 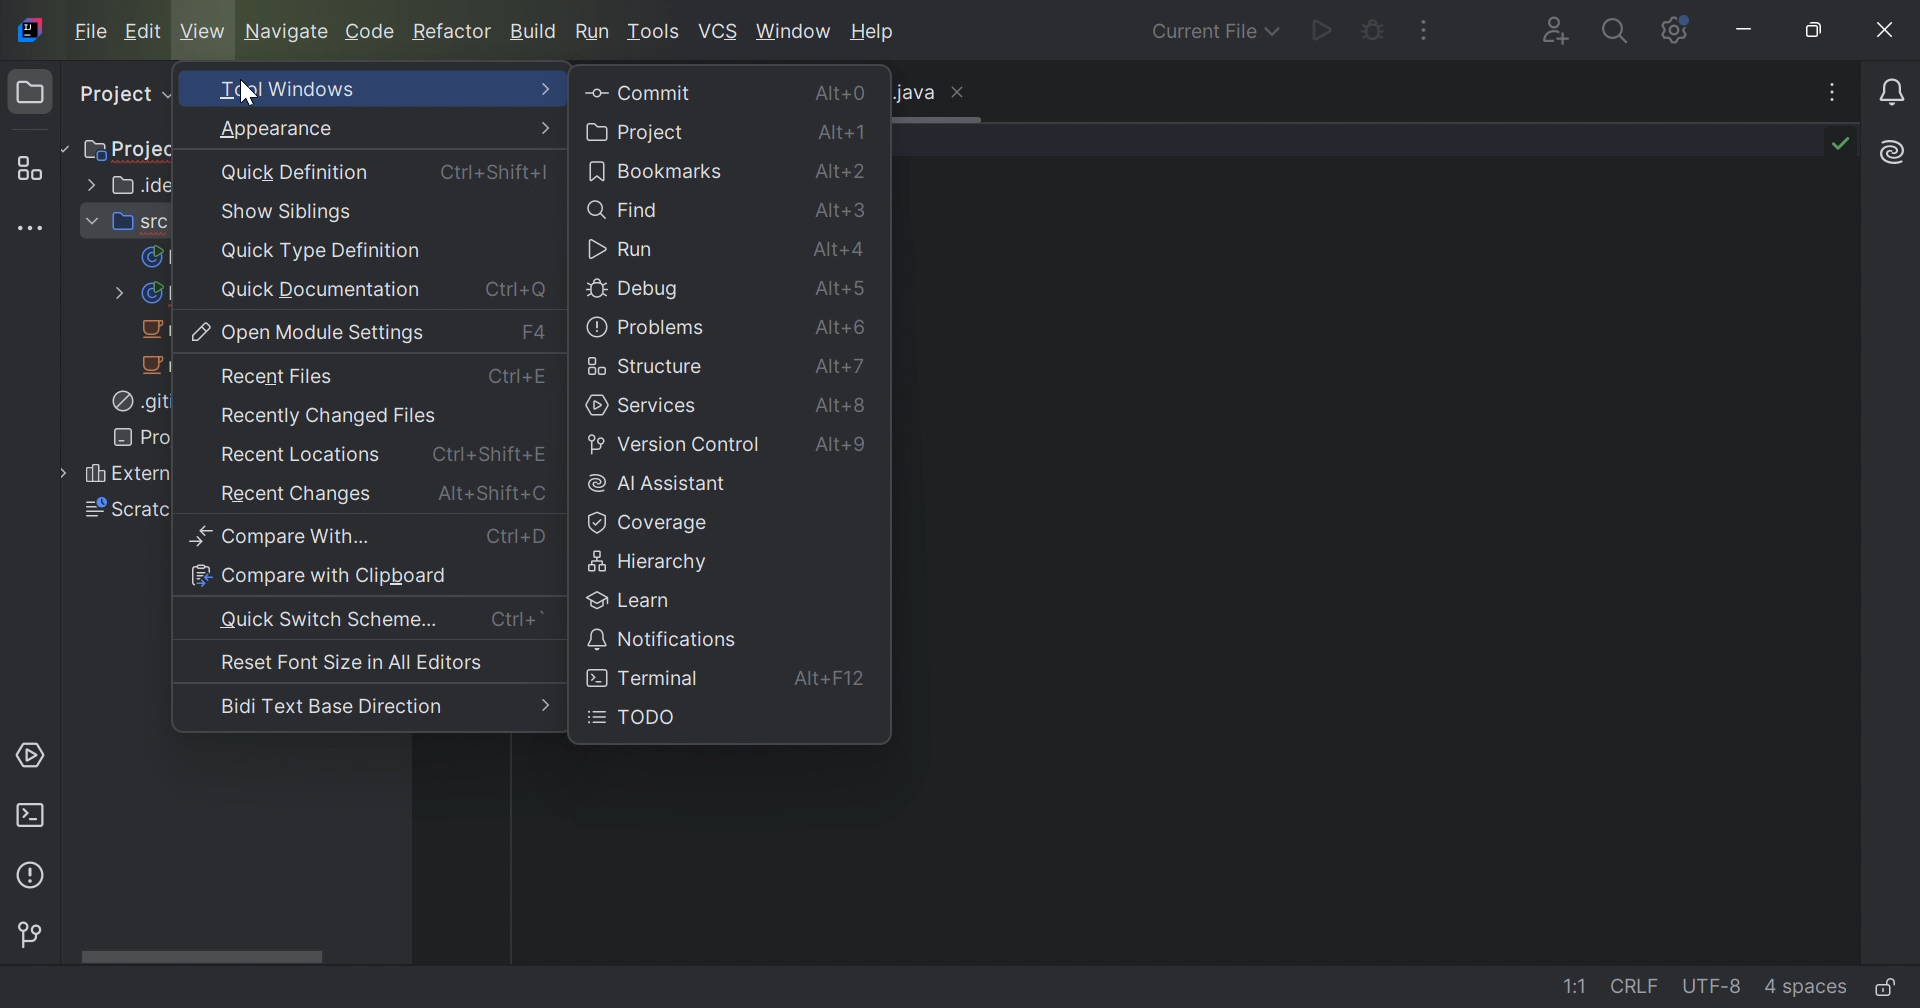 What do you see at coordinates (156, 366) in the screenshot?
I see `main3.java` at bounding box center [156, 366].